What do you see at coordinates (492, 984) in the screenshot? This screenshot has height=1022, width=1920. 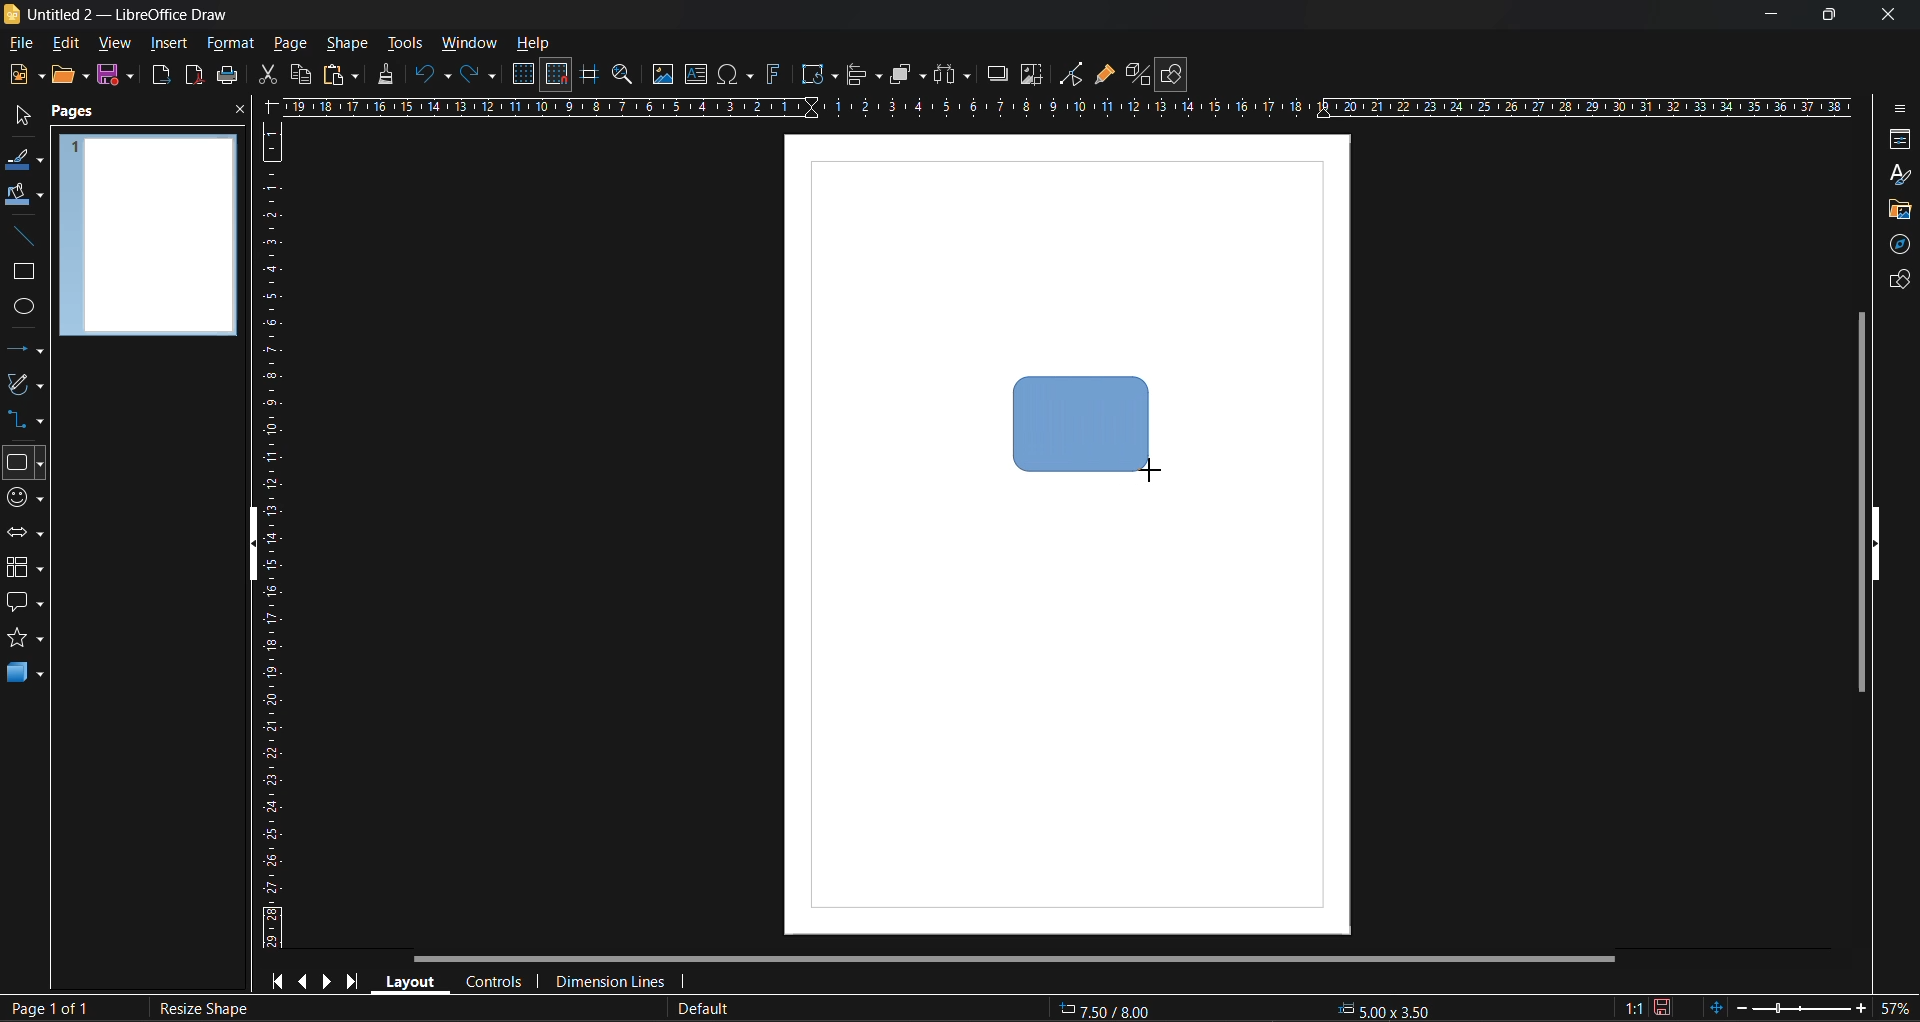 I see `controls` at bounding box center [492, 984].